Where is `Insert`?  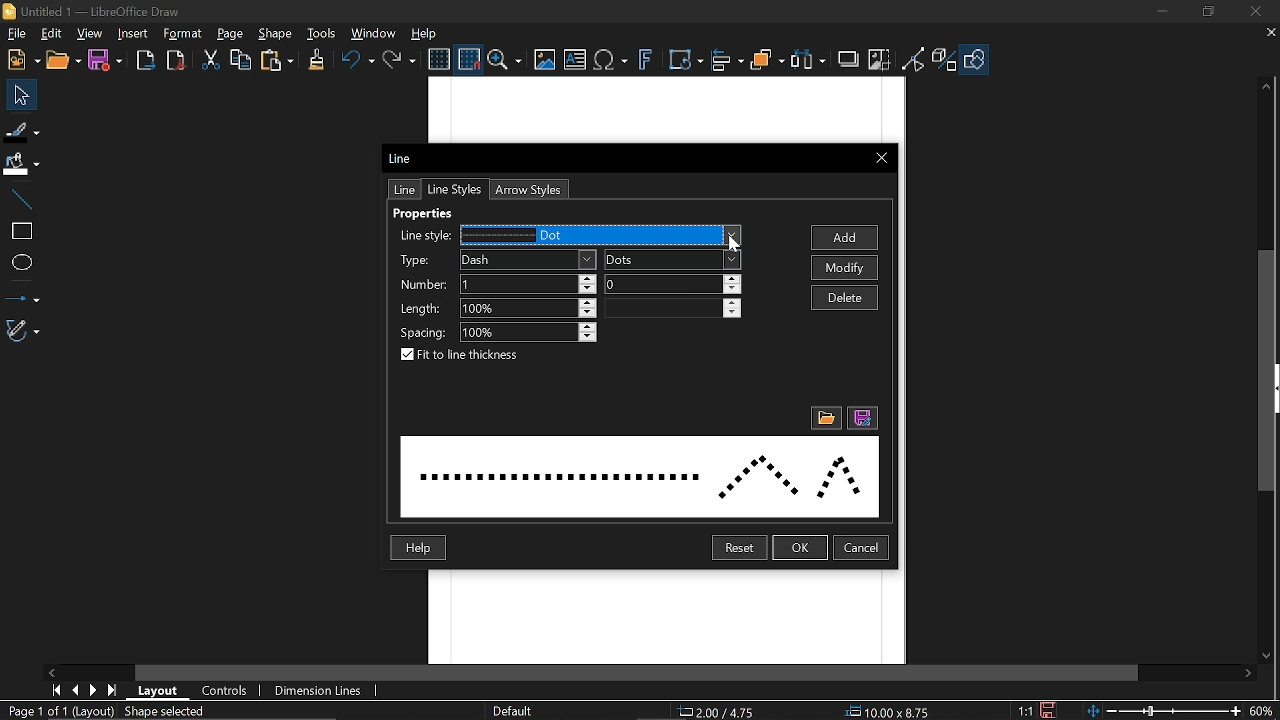 Insert is located at coordinates (134, 35).